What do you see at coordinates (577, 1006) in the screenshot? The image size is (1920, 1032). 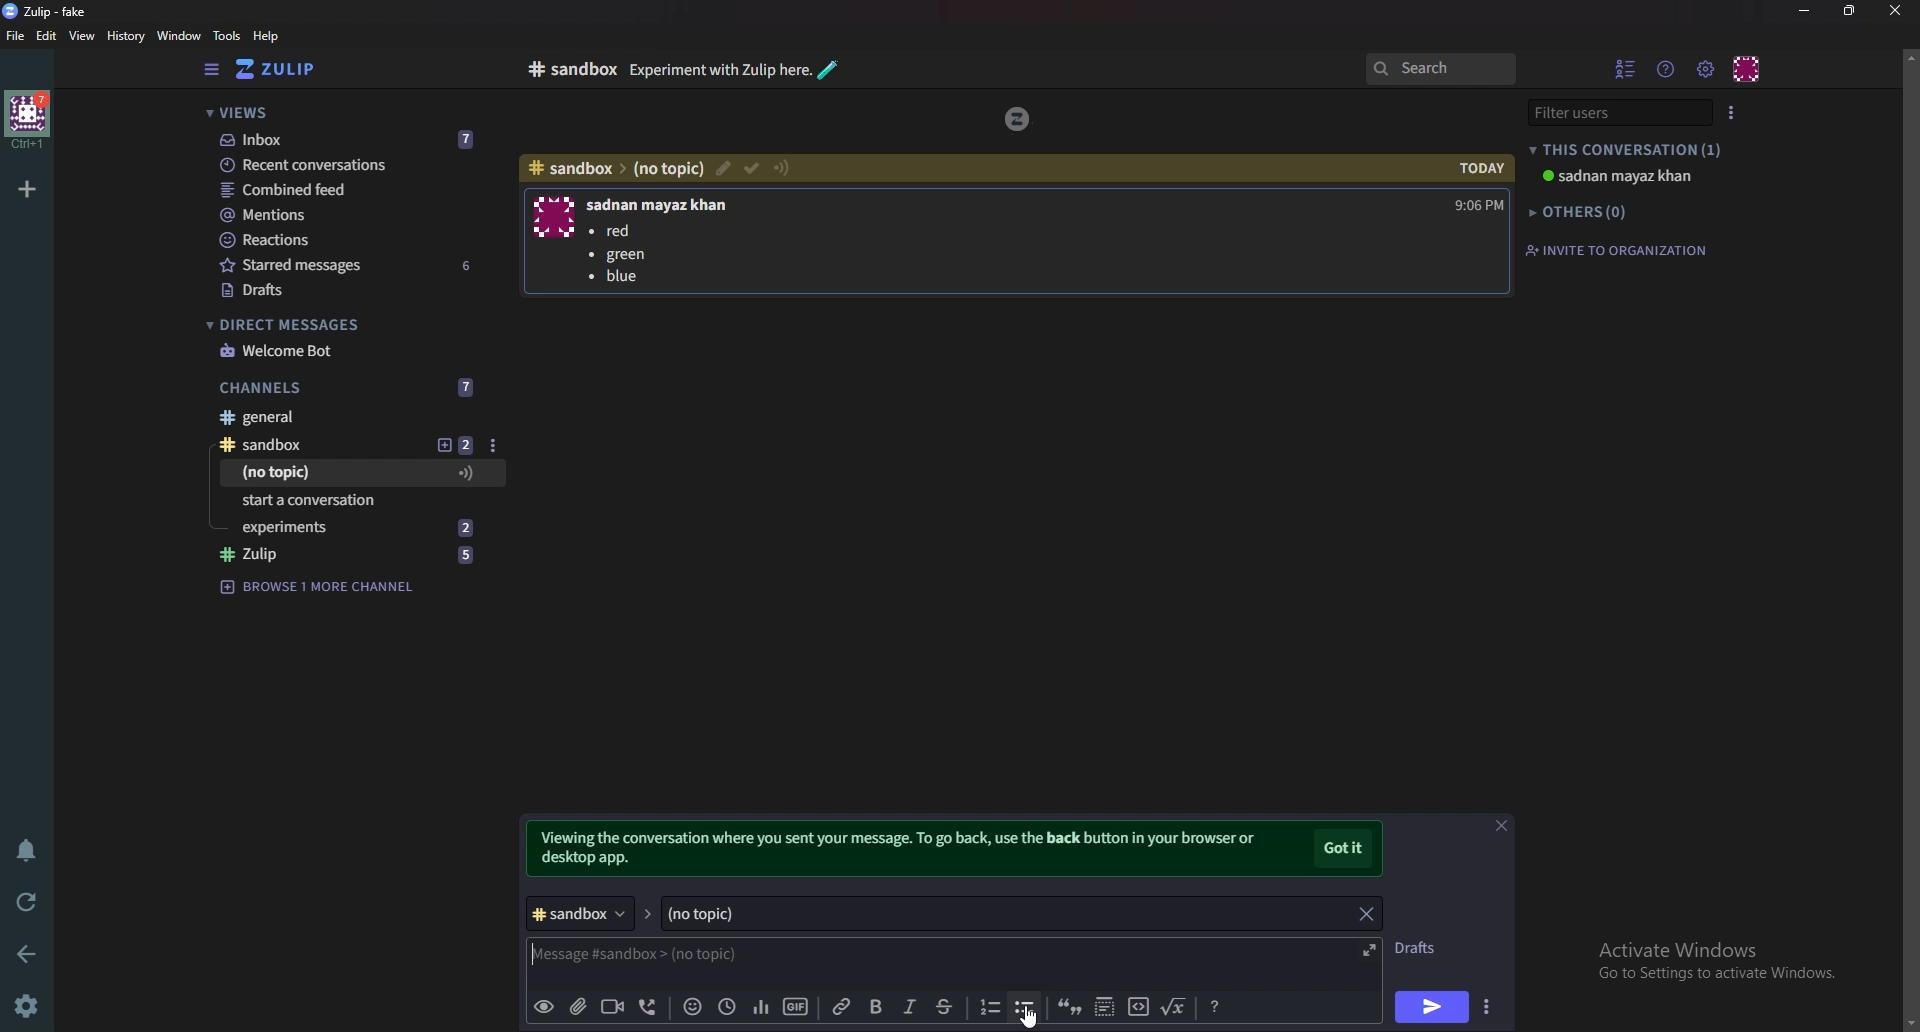 I see `add file` at bounding box center [577, 1006].